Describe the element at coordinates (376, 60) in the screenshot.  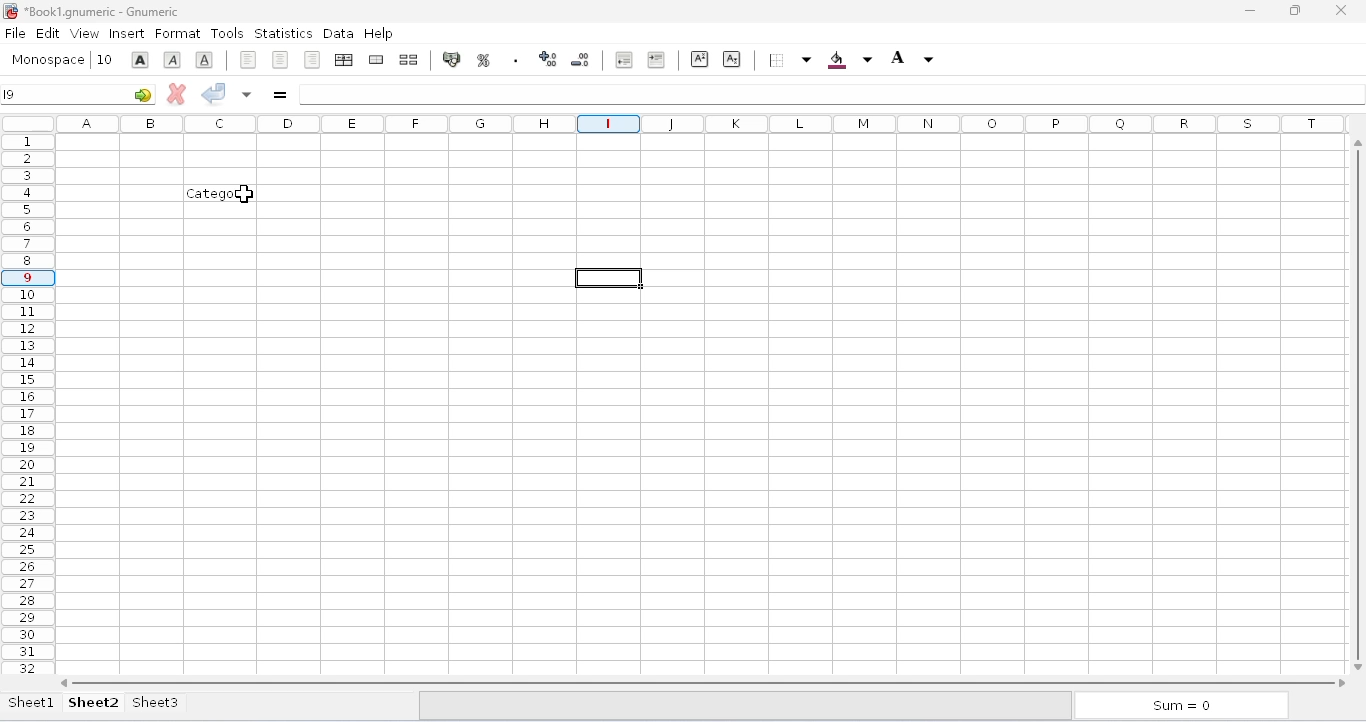
I see `merge a range of cells` at that location.